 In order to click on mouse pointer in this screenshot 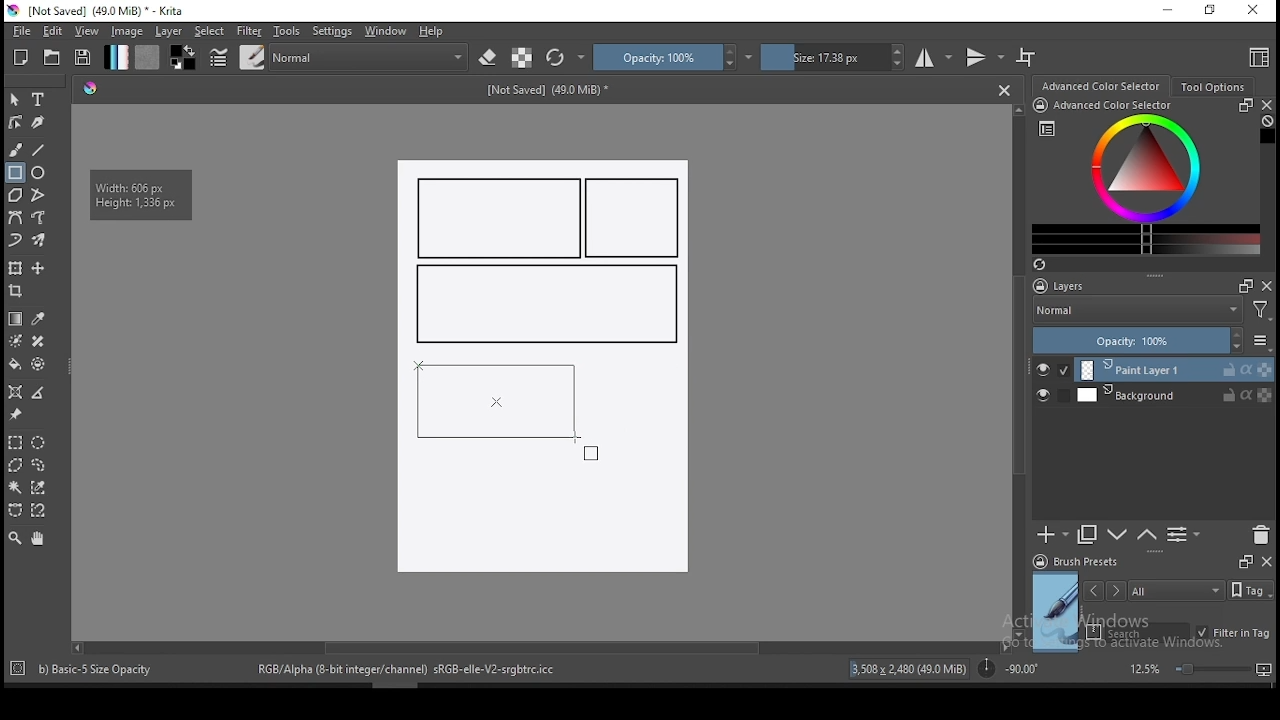, I will do `click(587, 449)`.